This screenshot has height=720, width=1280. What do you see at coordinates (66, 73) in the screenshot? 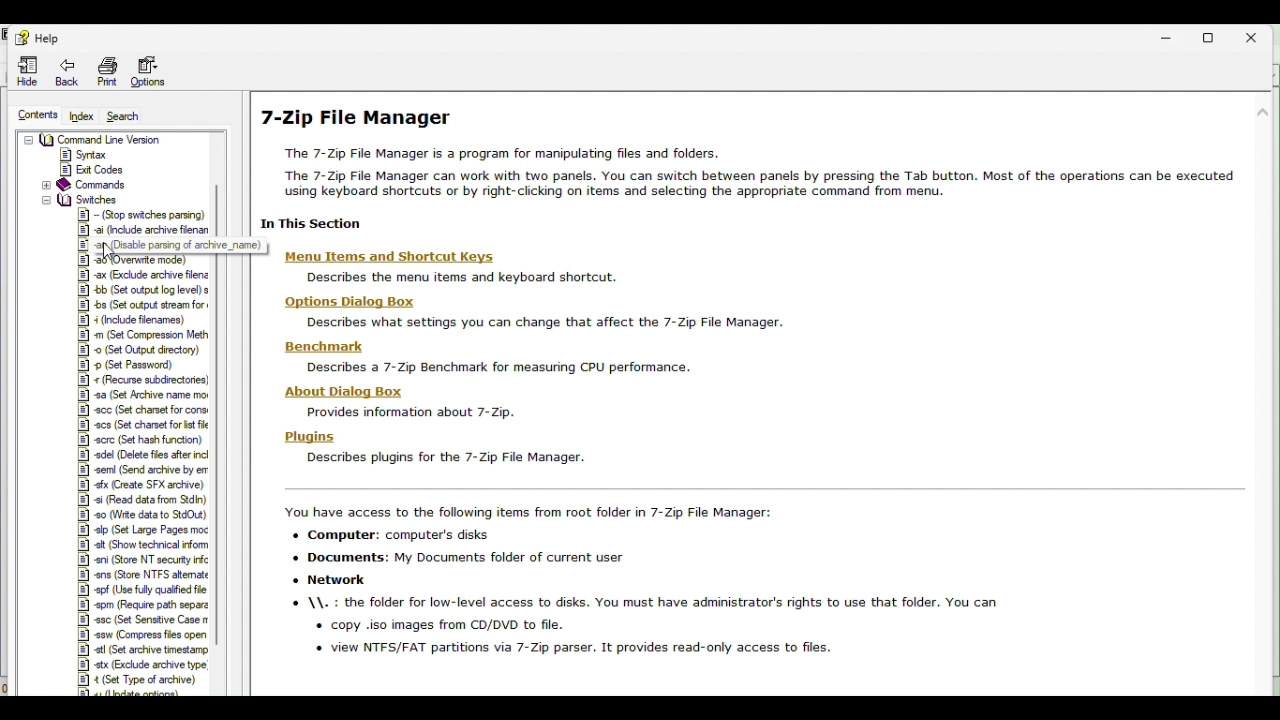
I see `Back` at bounding box center [66, 73].